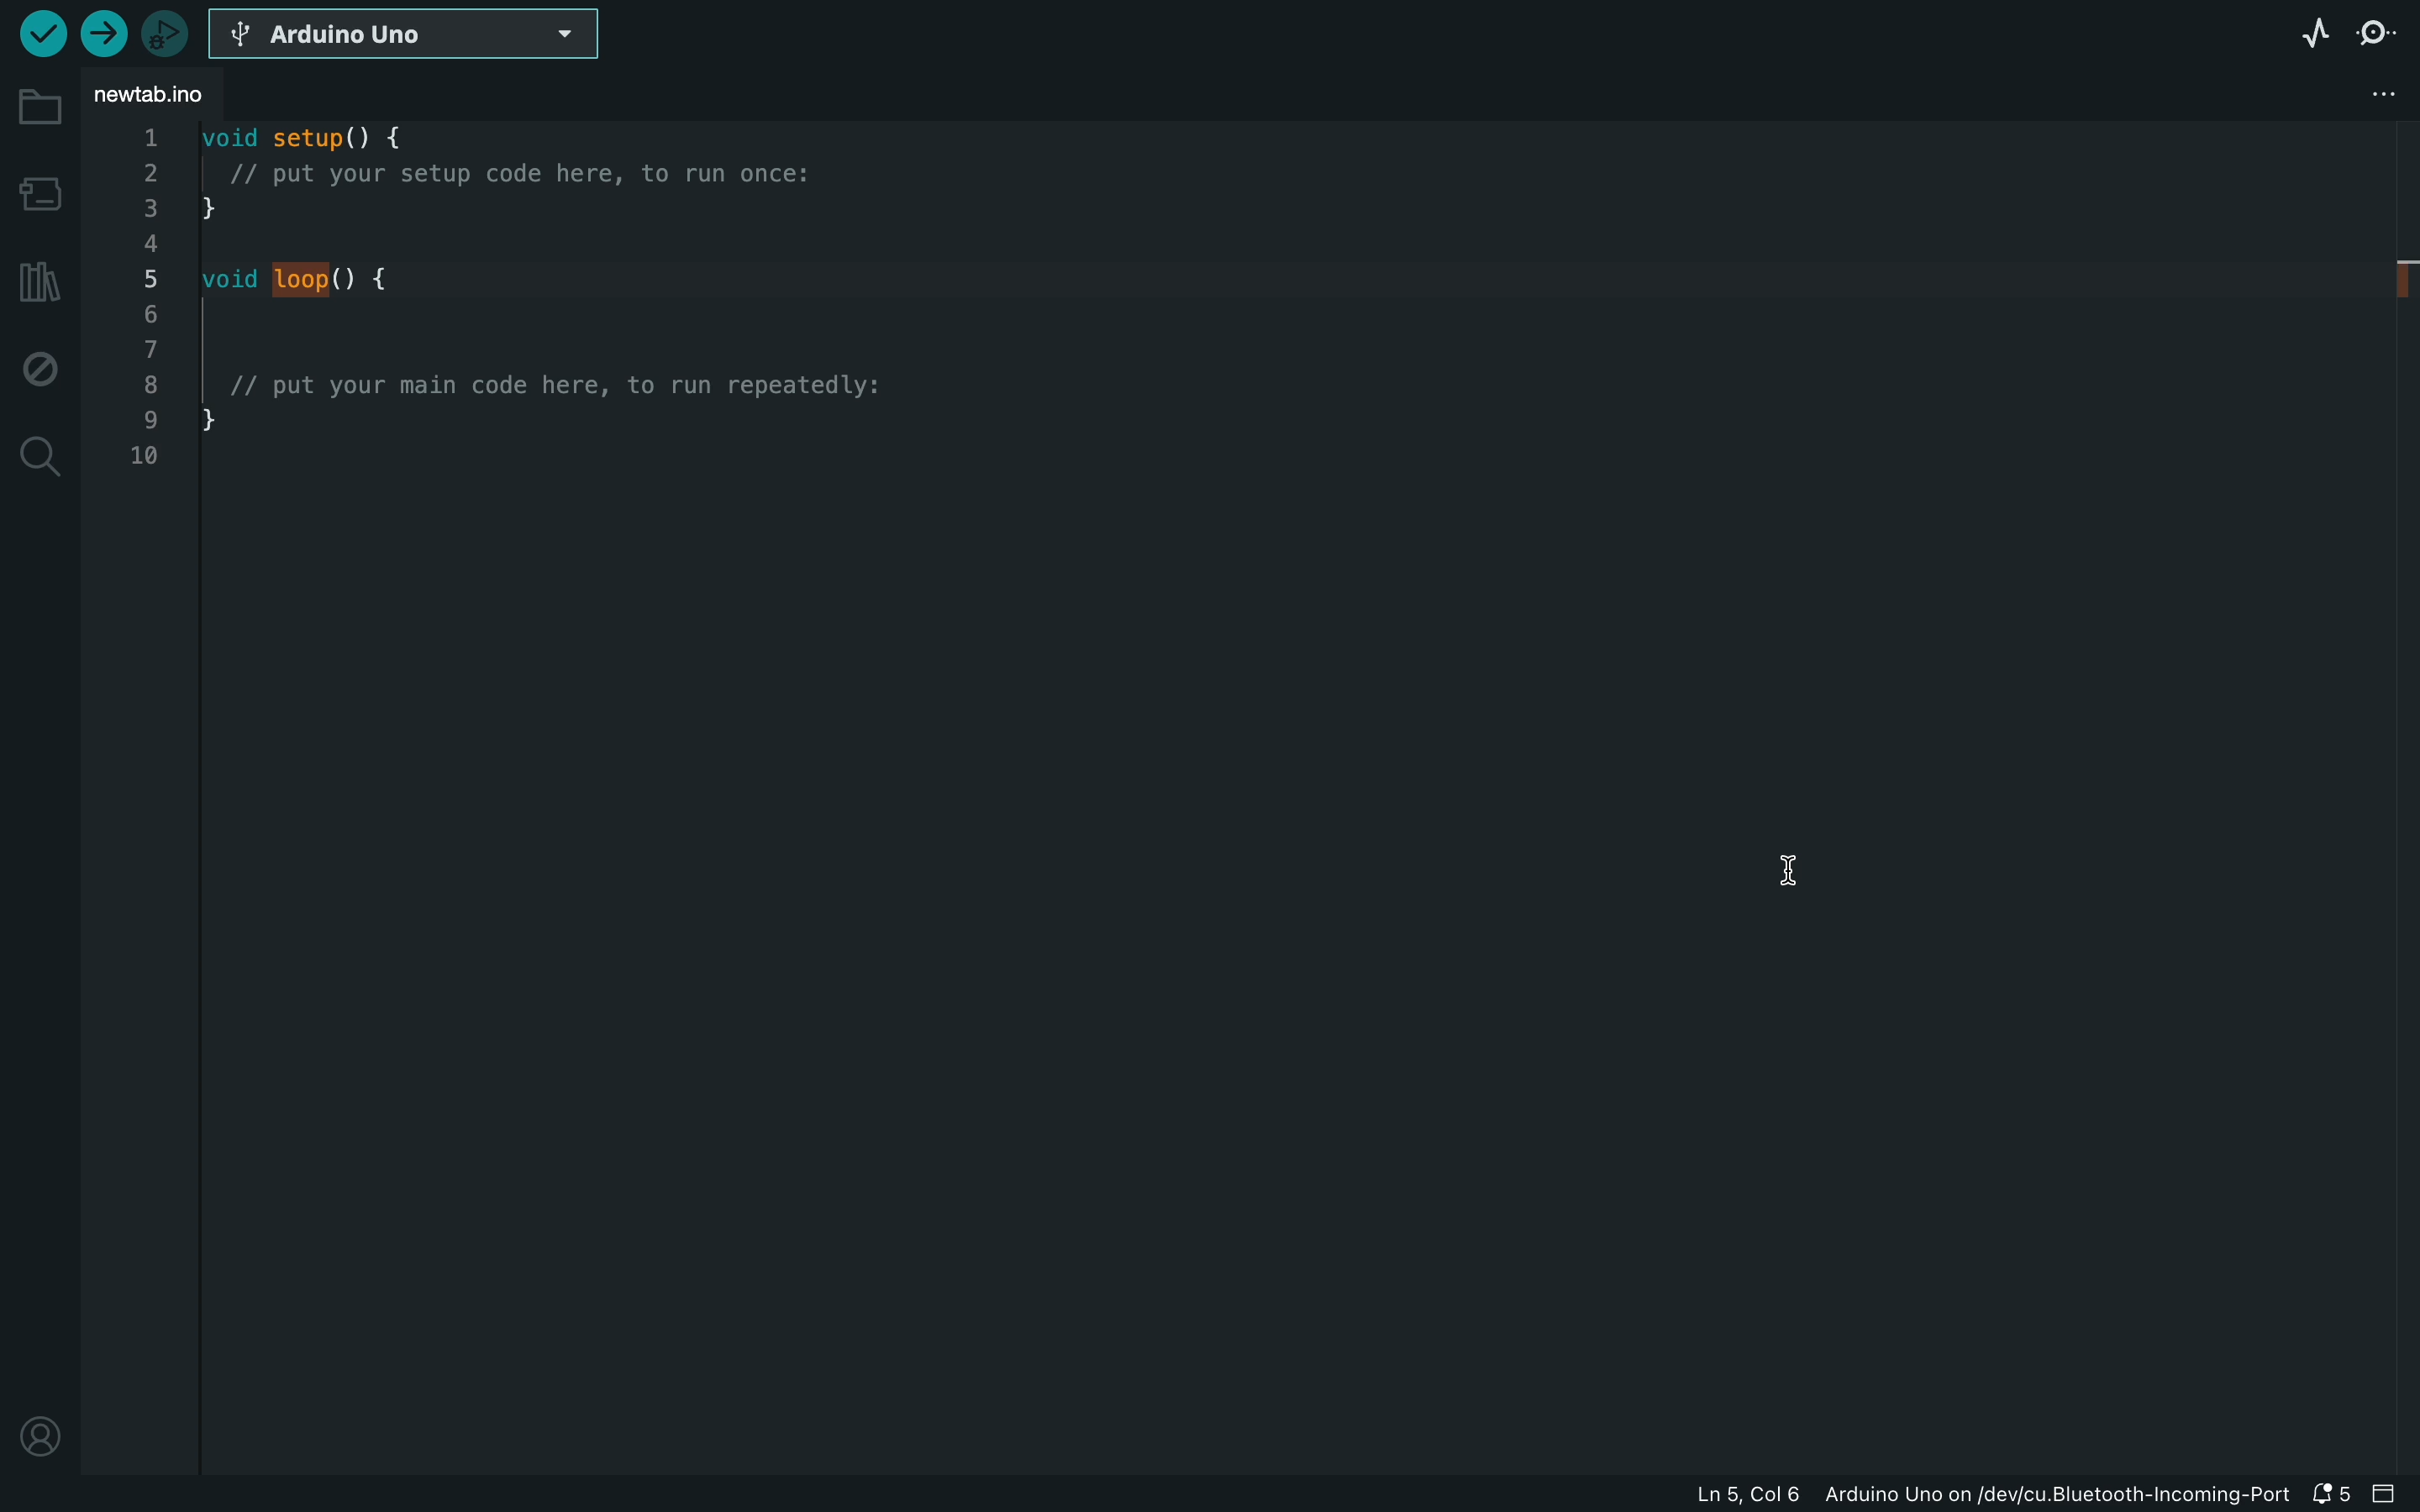 The image size is (2420, 1512). What do you see at coordinates (2312, 31) in the screenshot?
I see `serial plotter` at bounding box center [2312, 31].